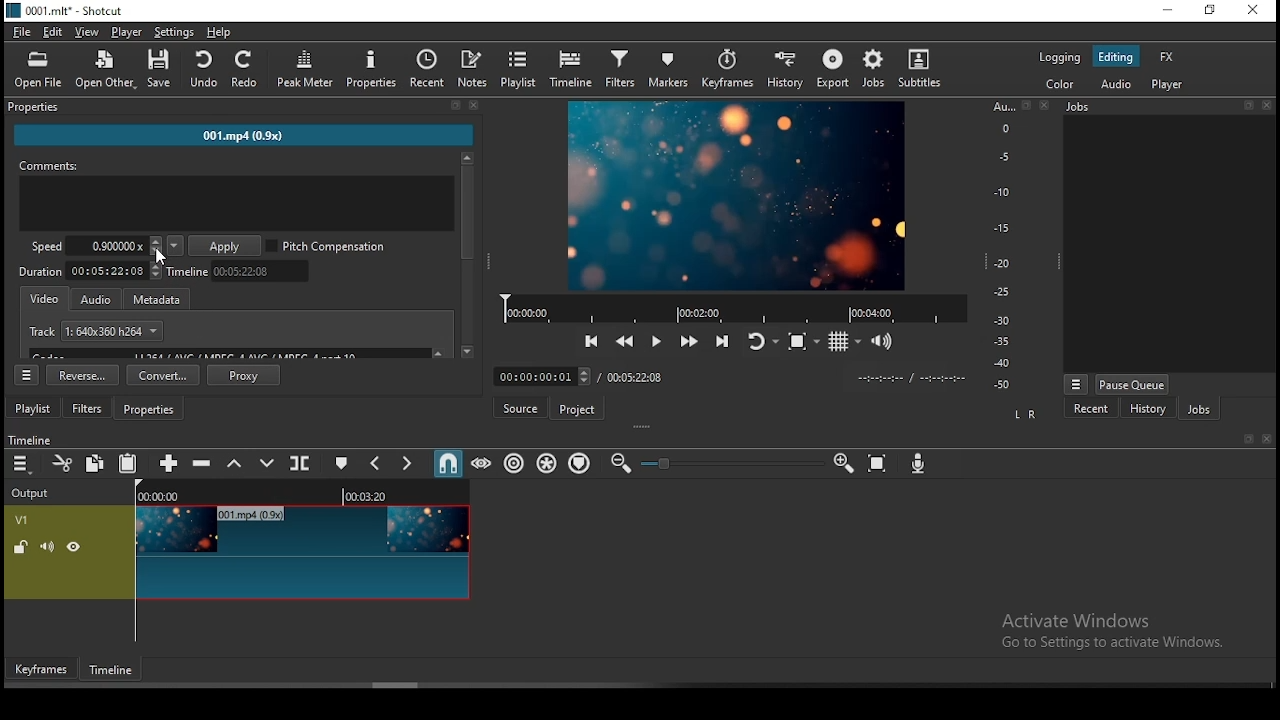 This screenshot has width=1280, height=720. Describe the element at coordinates (871, 71) in the screenshot. I see `jobs` at that location.